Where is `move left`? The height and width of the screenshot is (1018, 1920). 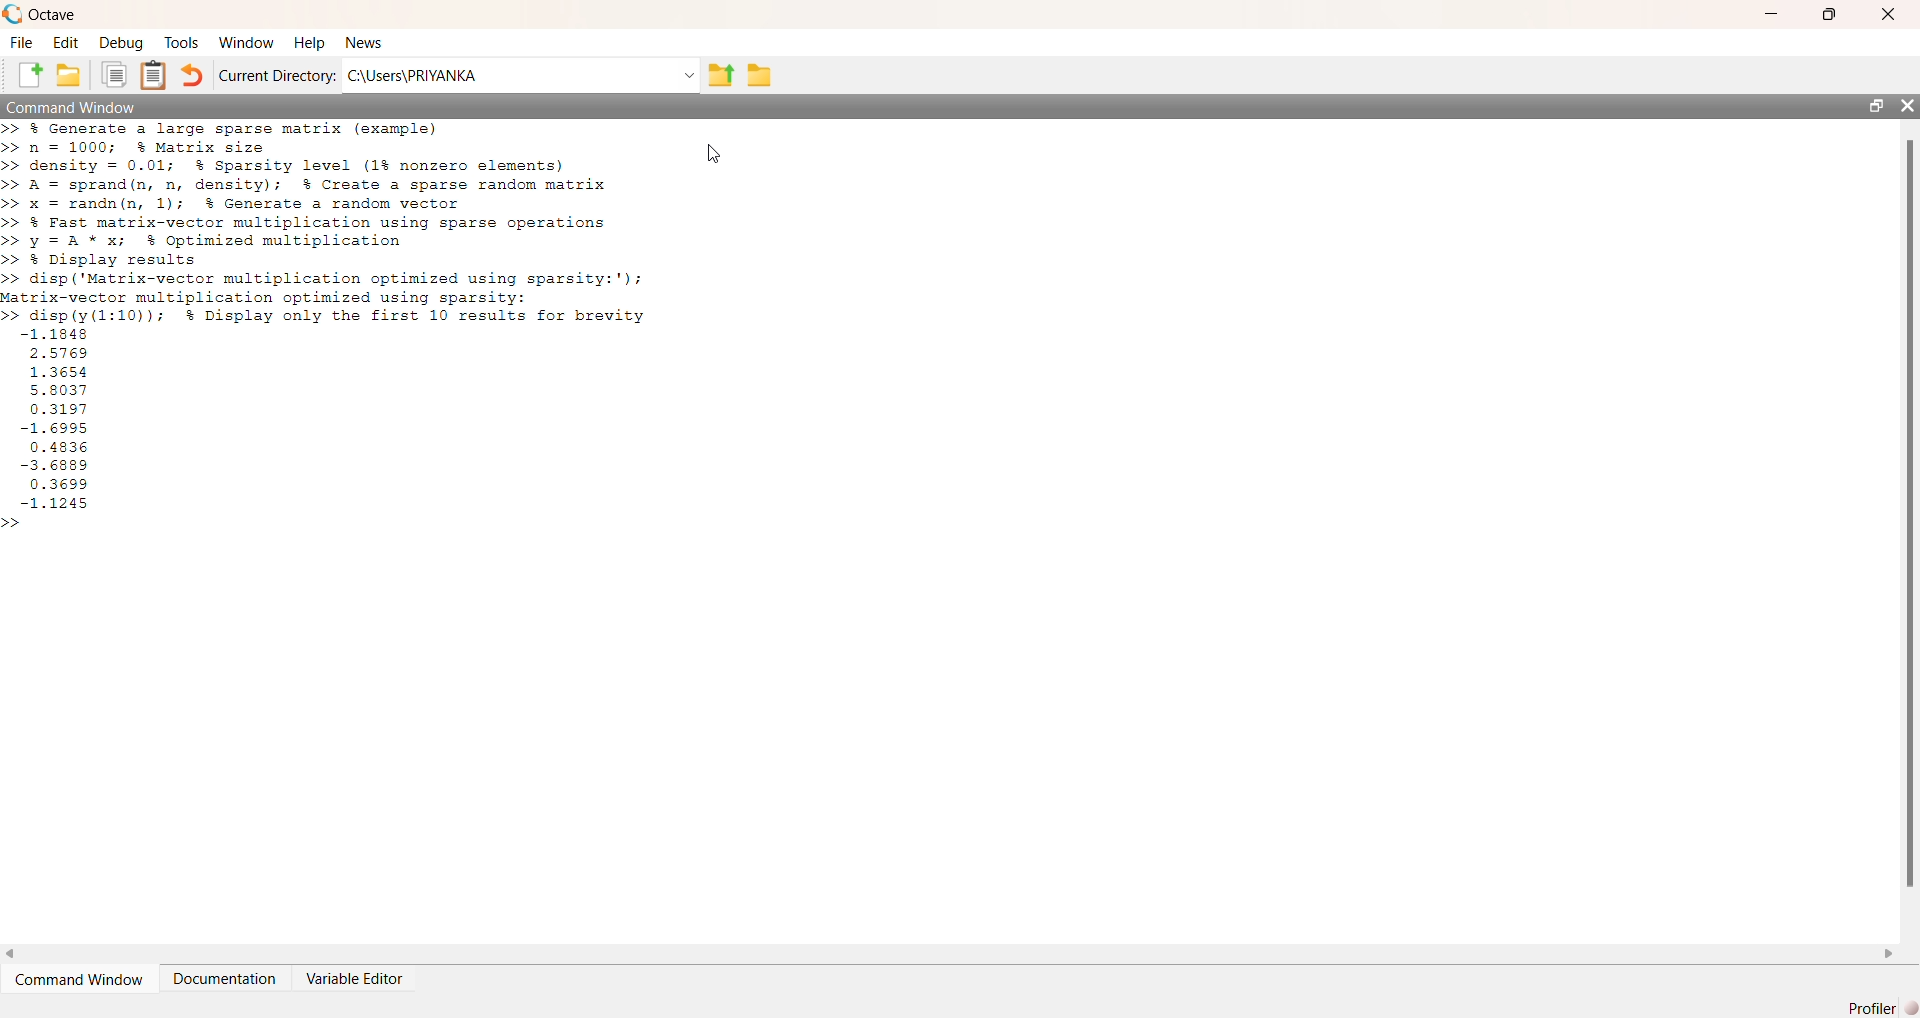
move left is located at coordinates (12, 950).